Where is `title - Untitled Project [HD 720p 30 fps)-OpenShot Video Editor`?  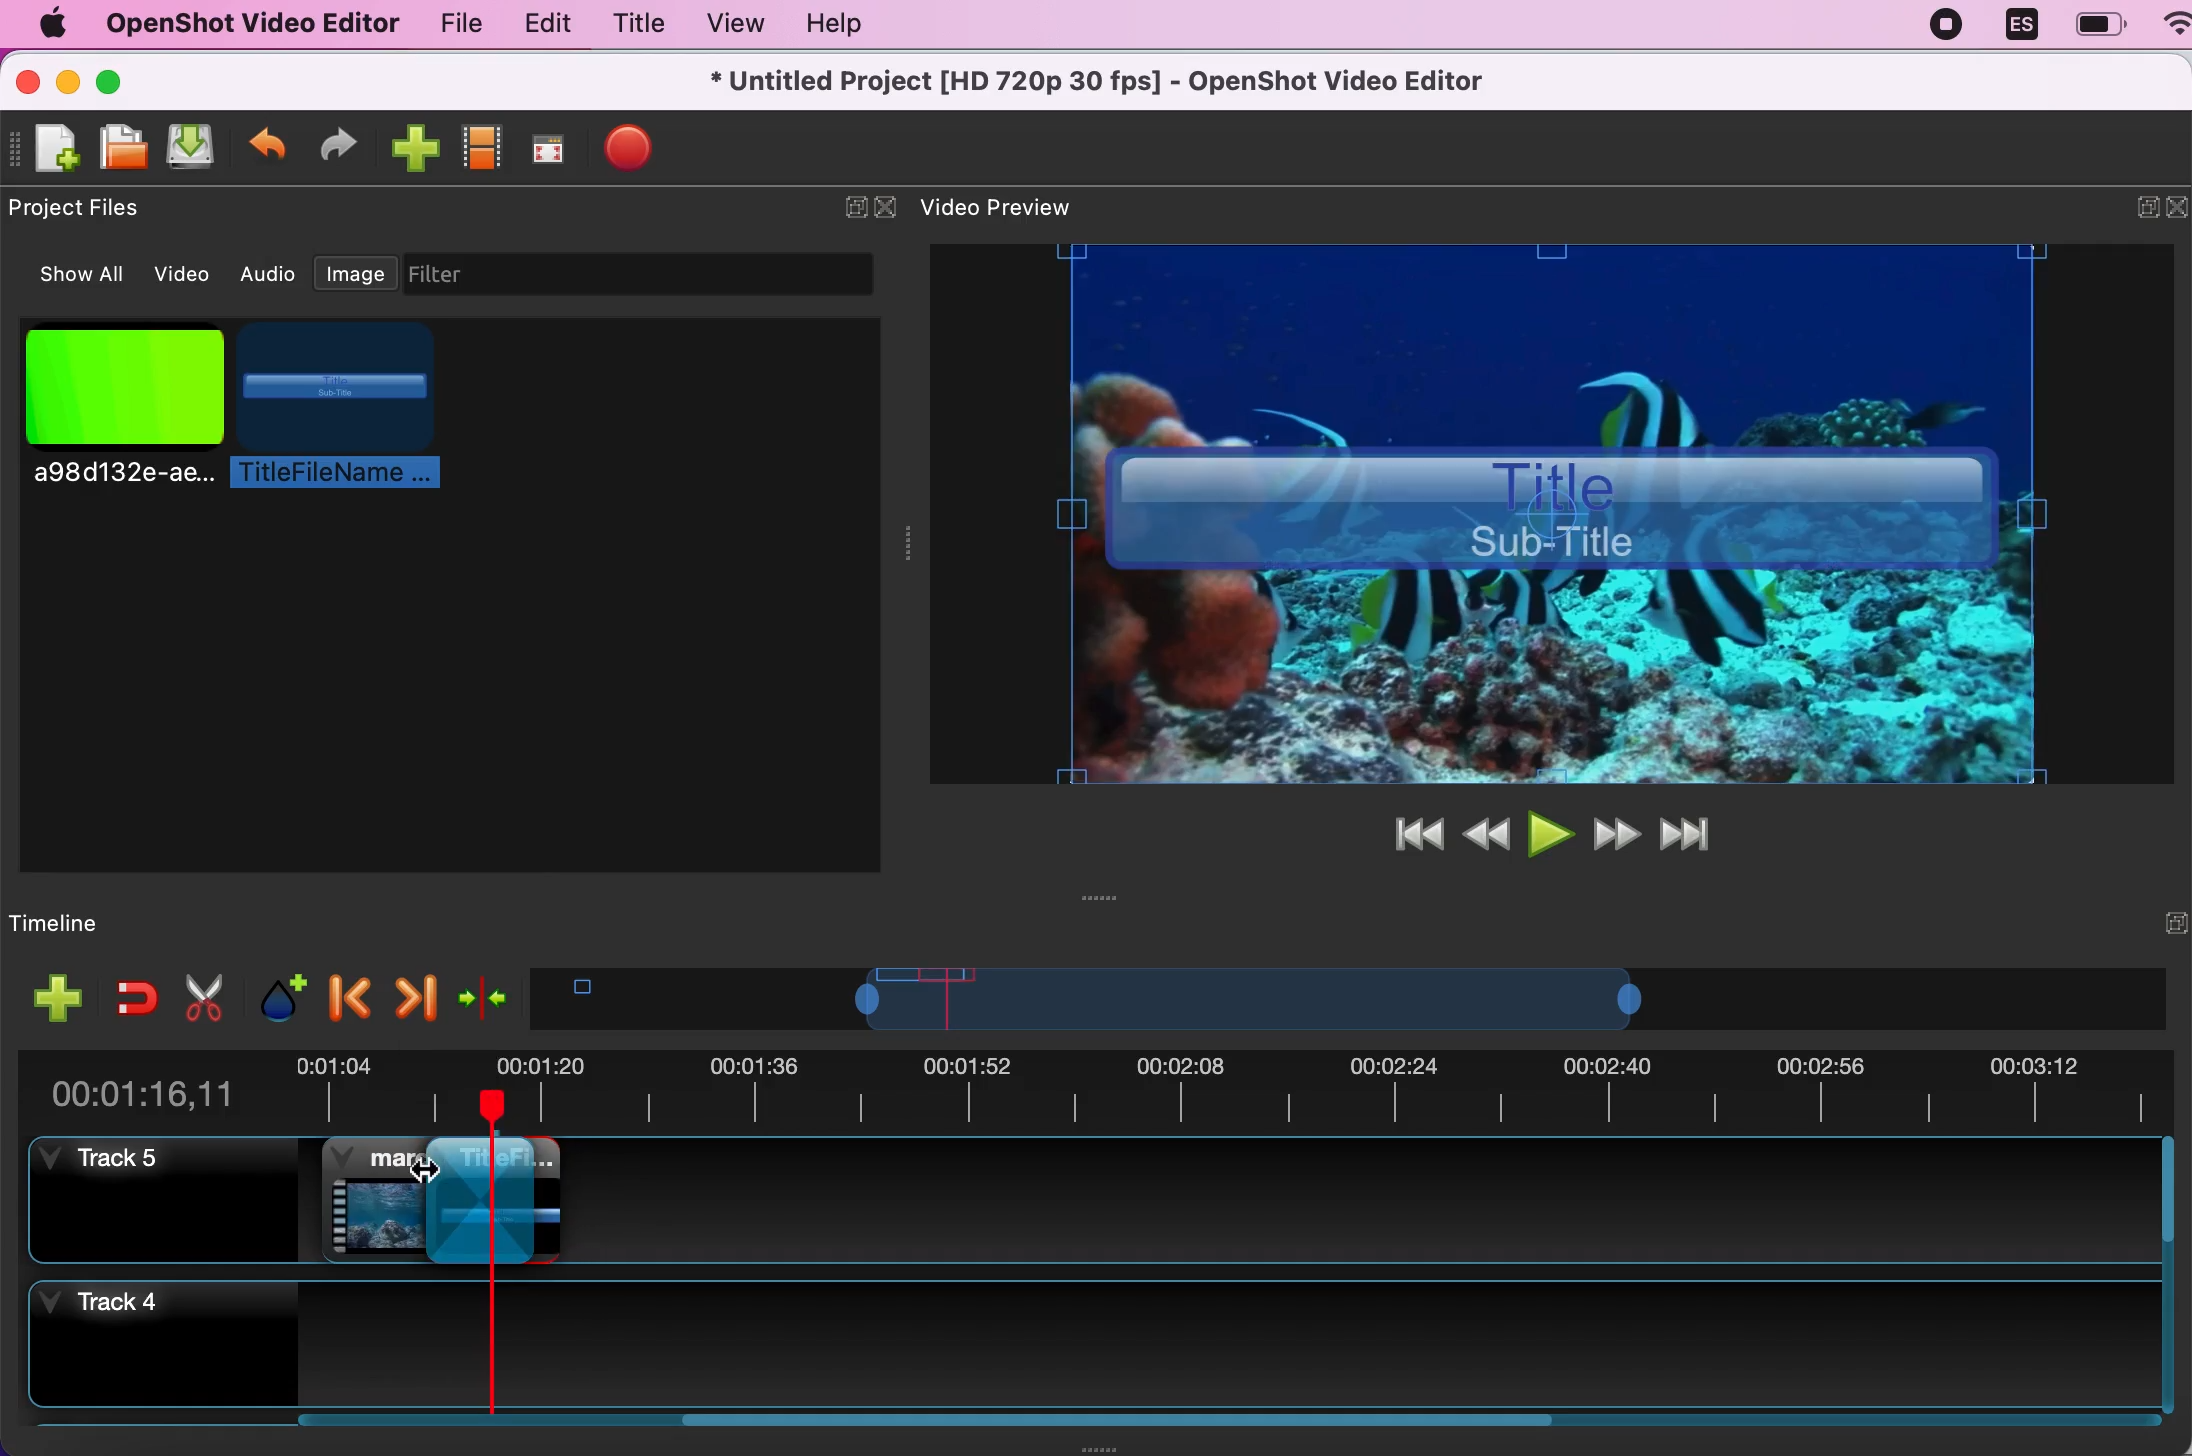
title - Untitled Project [HD 720p 30 fps)-OpenShot Video Editor is located at coordinates (1100, 83).